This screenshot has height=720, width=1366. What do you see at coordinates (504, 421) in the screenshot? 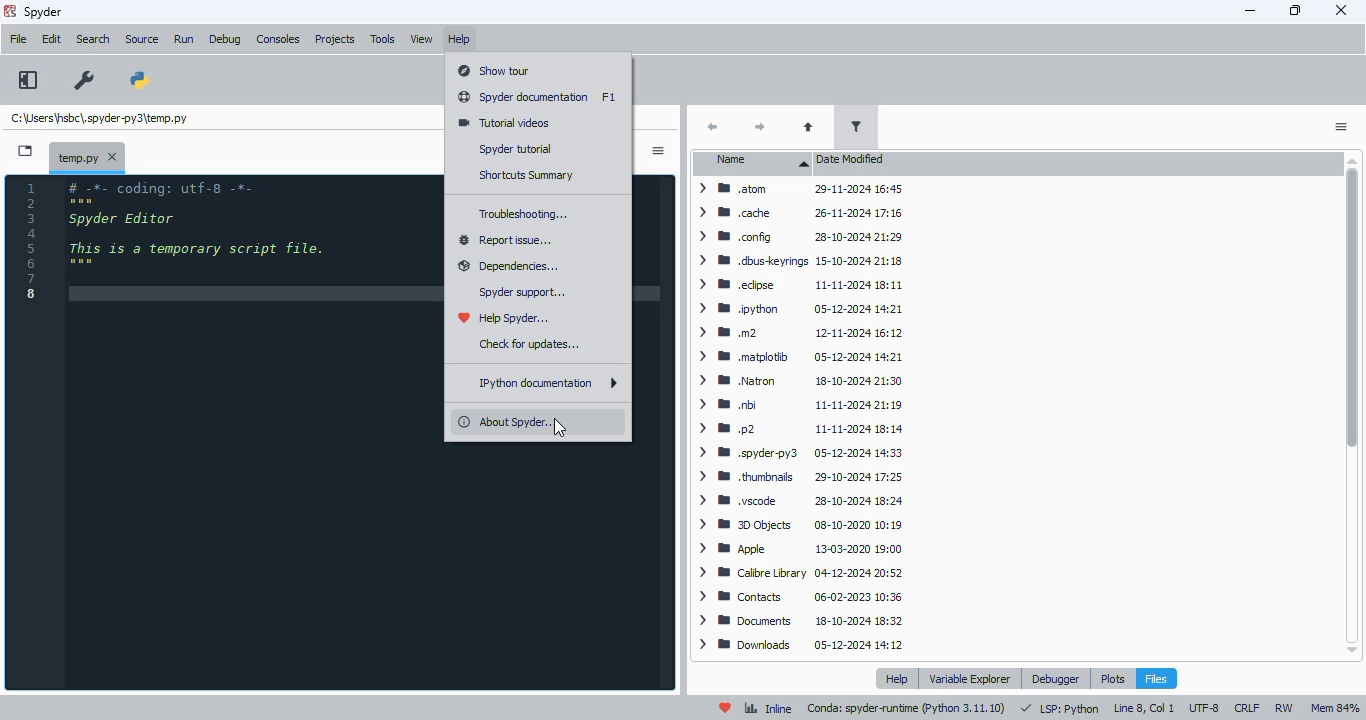
I see `about spyder` at bounding box center [504, 421].